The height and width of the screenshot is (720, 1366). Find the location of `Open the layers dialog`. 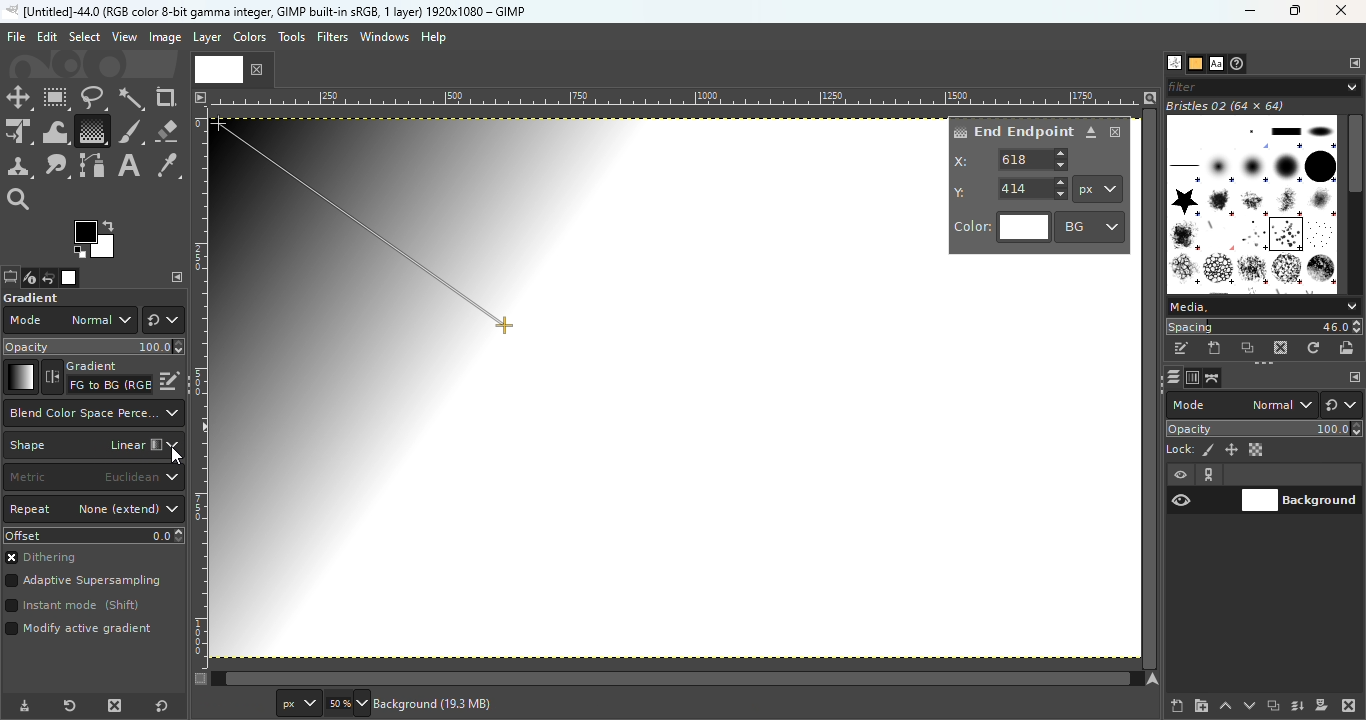

Open the layers dialog is located at coordinates (1171, 377).